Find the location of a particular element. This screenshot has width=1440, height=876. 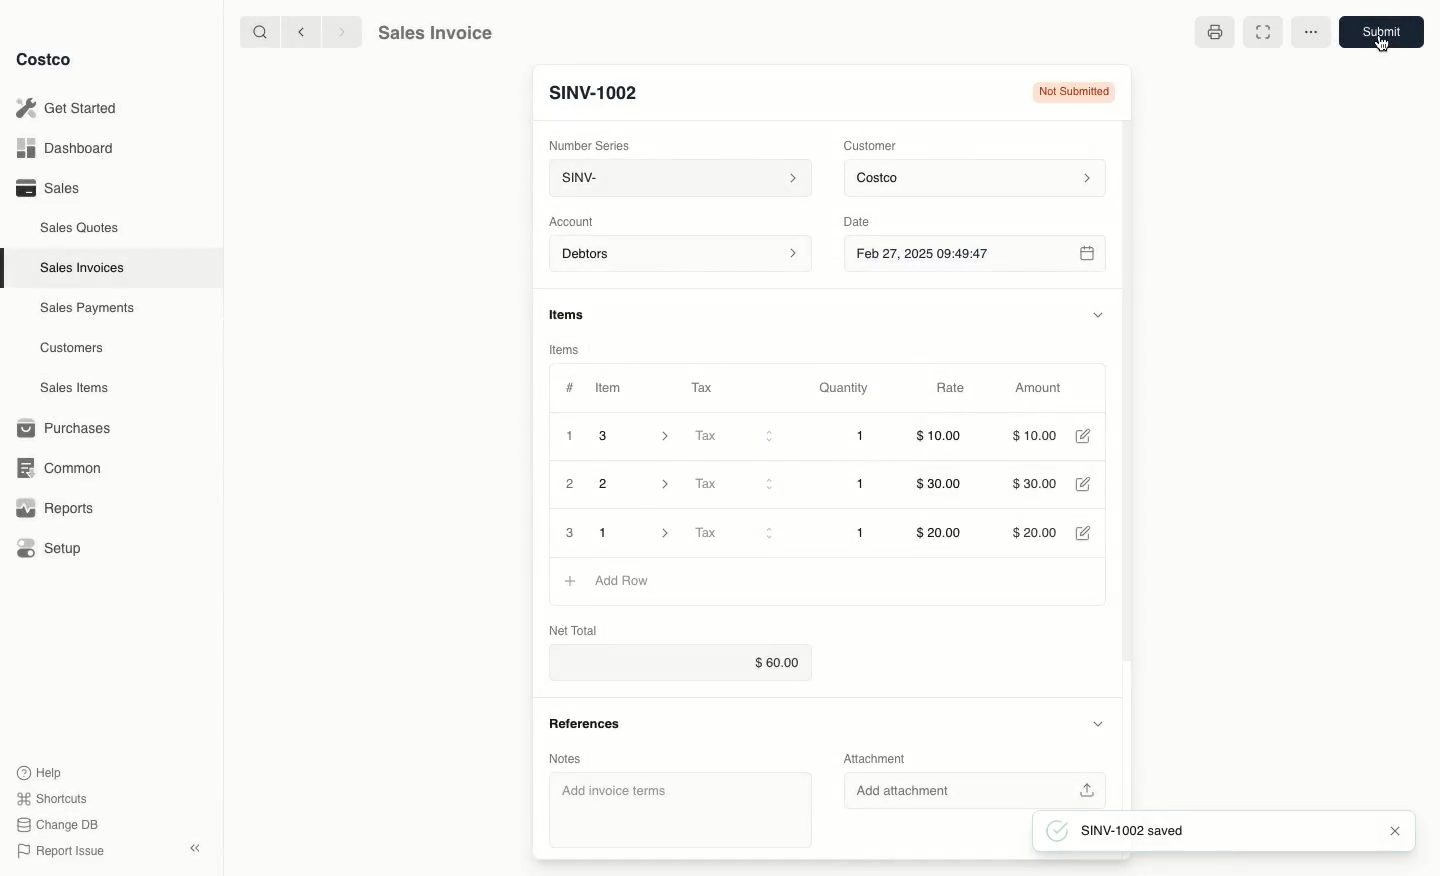

Tax is located at coordinates (707, 387).